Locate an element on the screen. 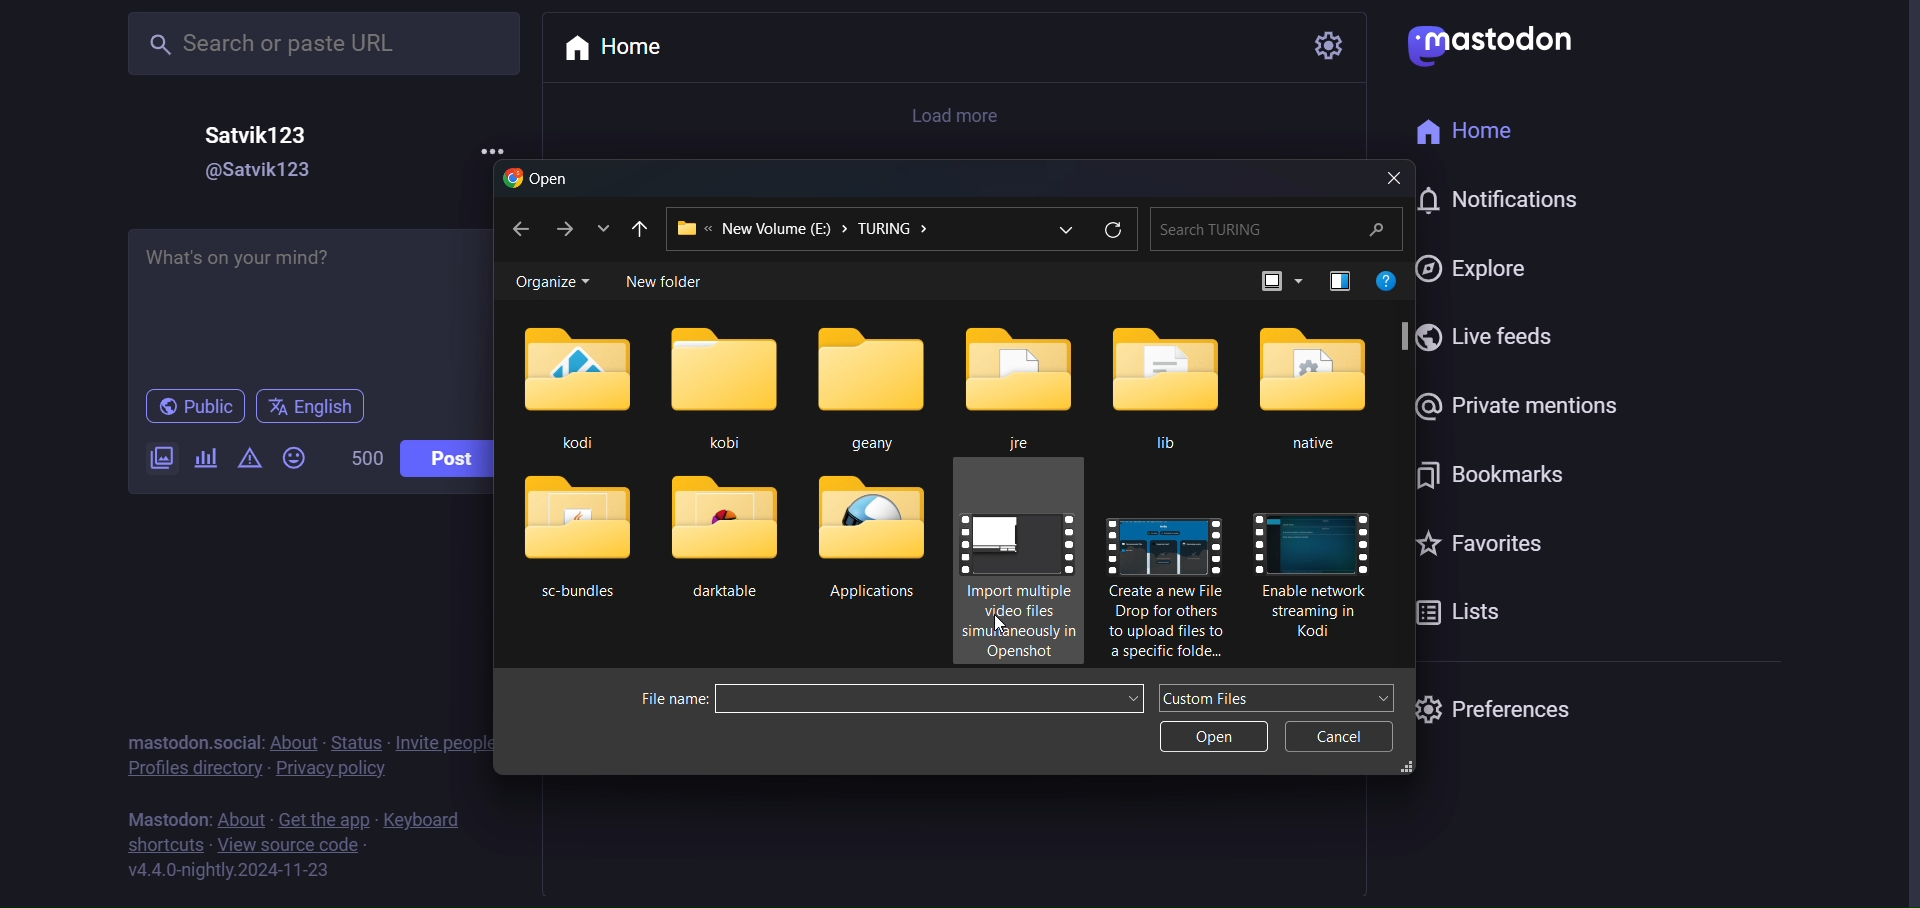 Image resolution: width=1920 pixels, height=908 pixels. resize is located at coordinates (1410, 769).